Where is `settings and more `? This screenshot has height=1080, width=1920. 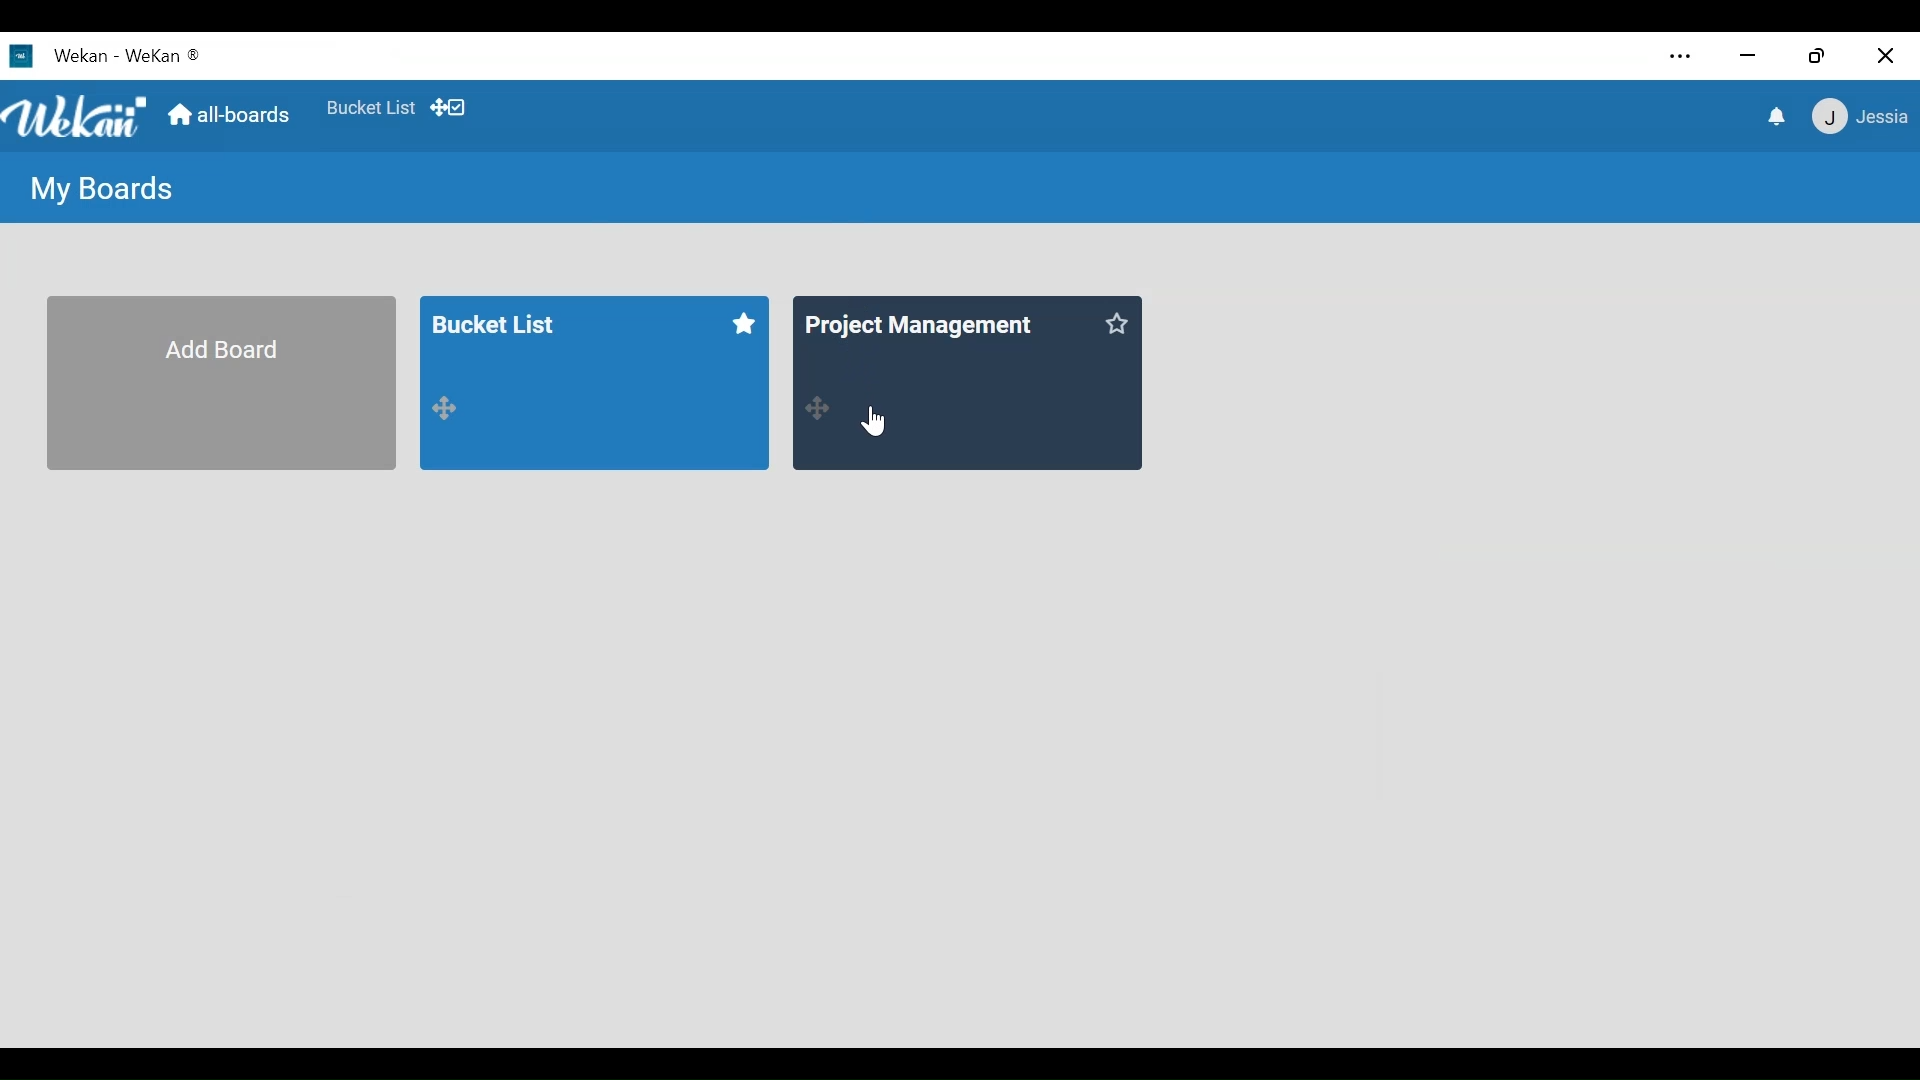 settings and more  is located at coordinates (1682, 56).